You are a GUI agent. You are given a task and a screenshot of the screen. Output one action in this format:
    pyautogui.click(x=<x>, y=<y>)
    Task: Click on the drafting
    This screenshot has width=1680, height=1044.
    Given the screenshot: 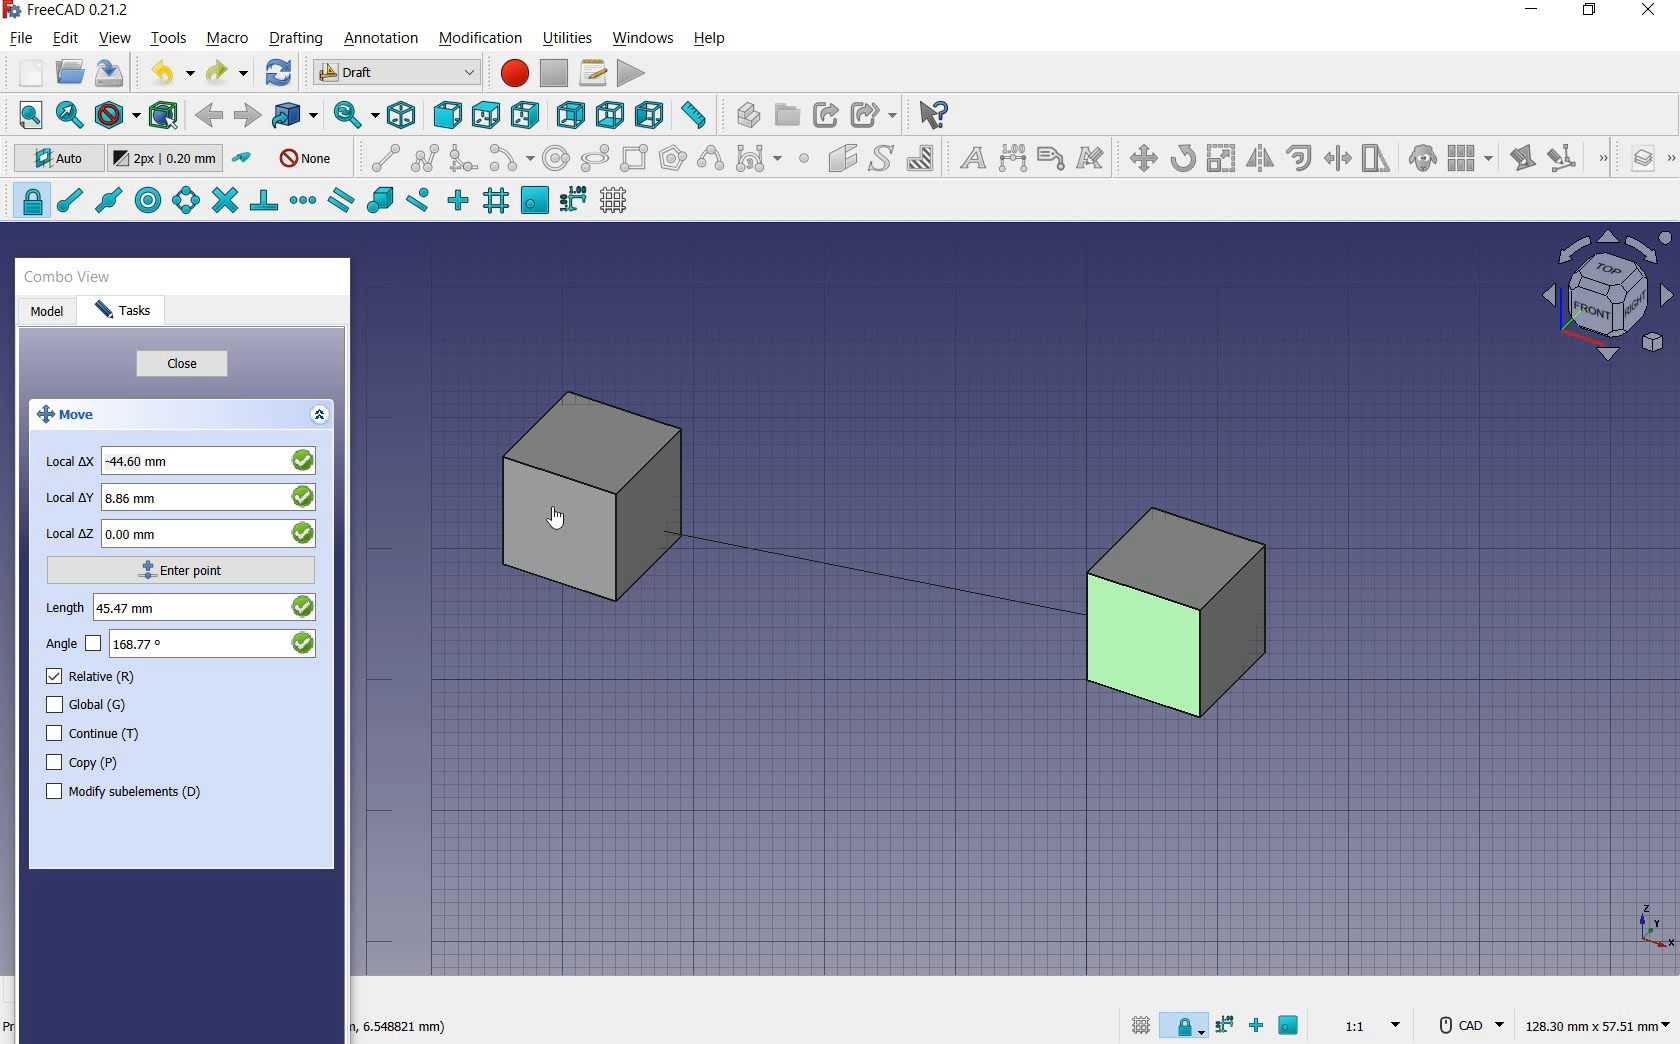 What is the action you would take?
    pyautogui.click(x=296, y=39)
    